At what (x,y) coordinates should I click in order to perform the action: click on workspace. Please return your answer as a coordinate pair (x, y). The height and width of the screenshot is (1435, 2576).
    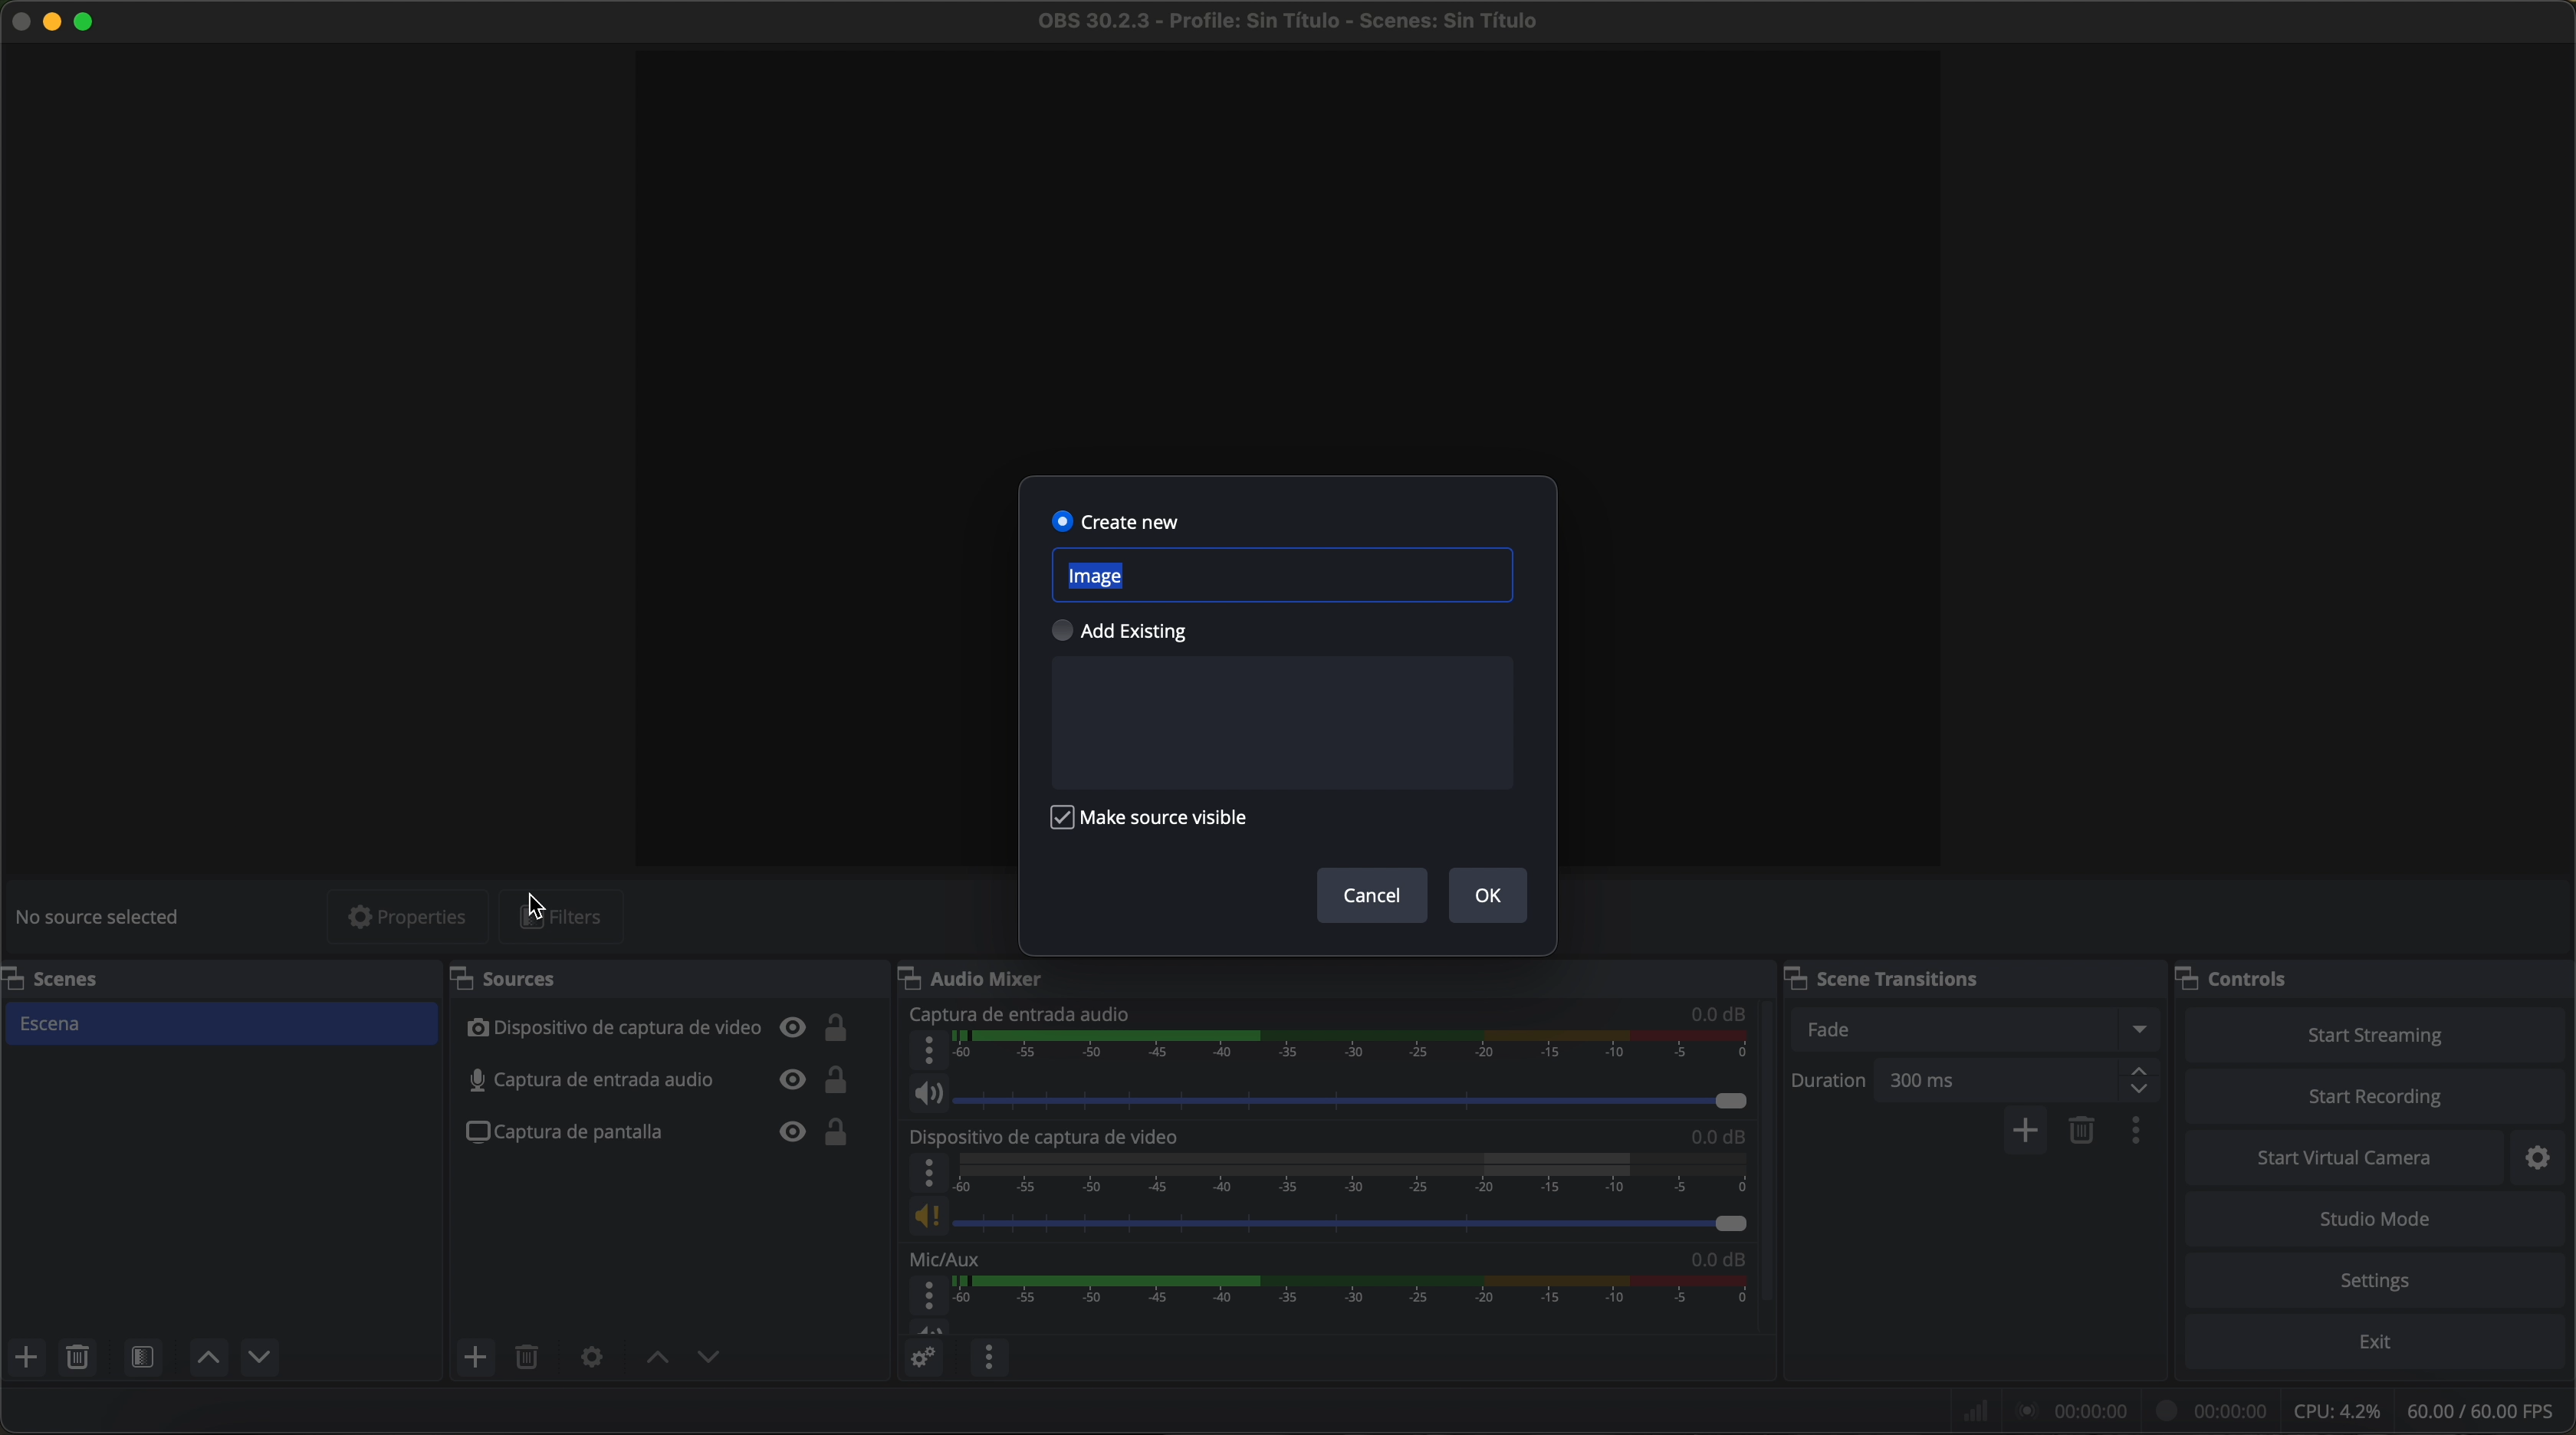
    Looking at the image, I should click on (1286, 256).